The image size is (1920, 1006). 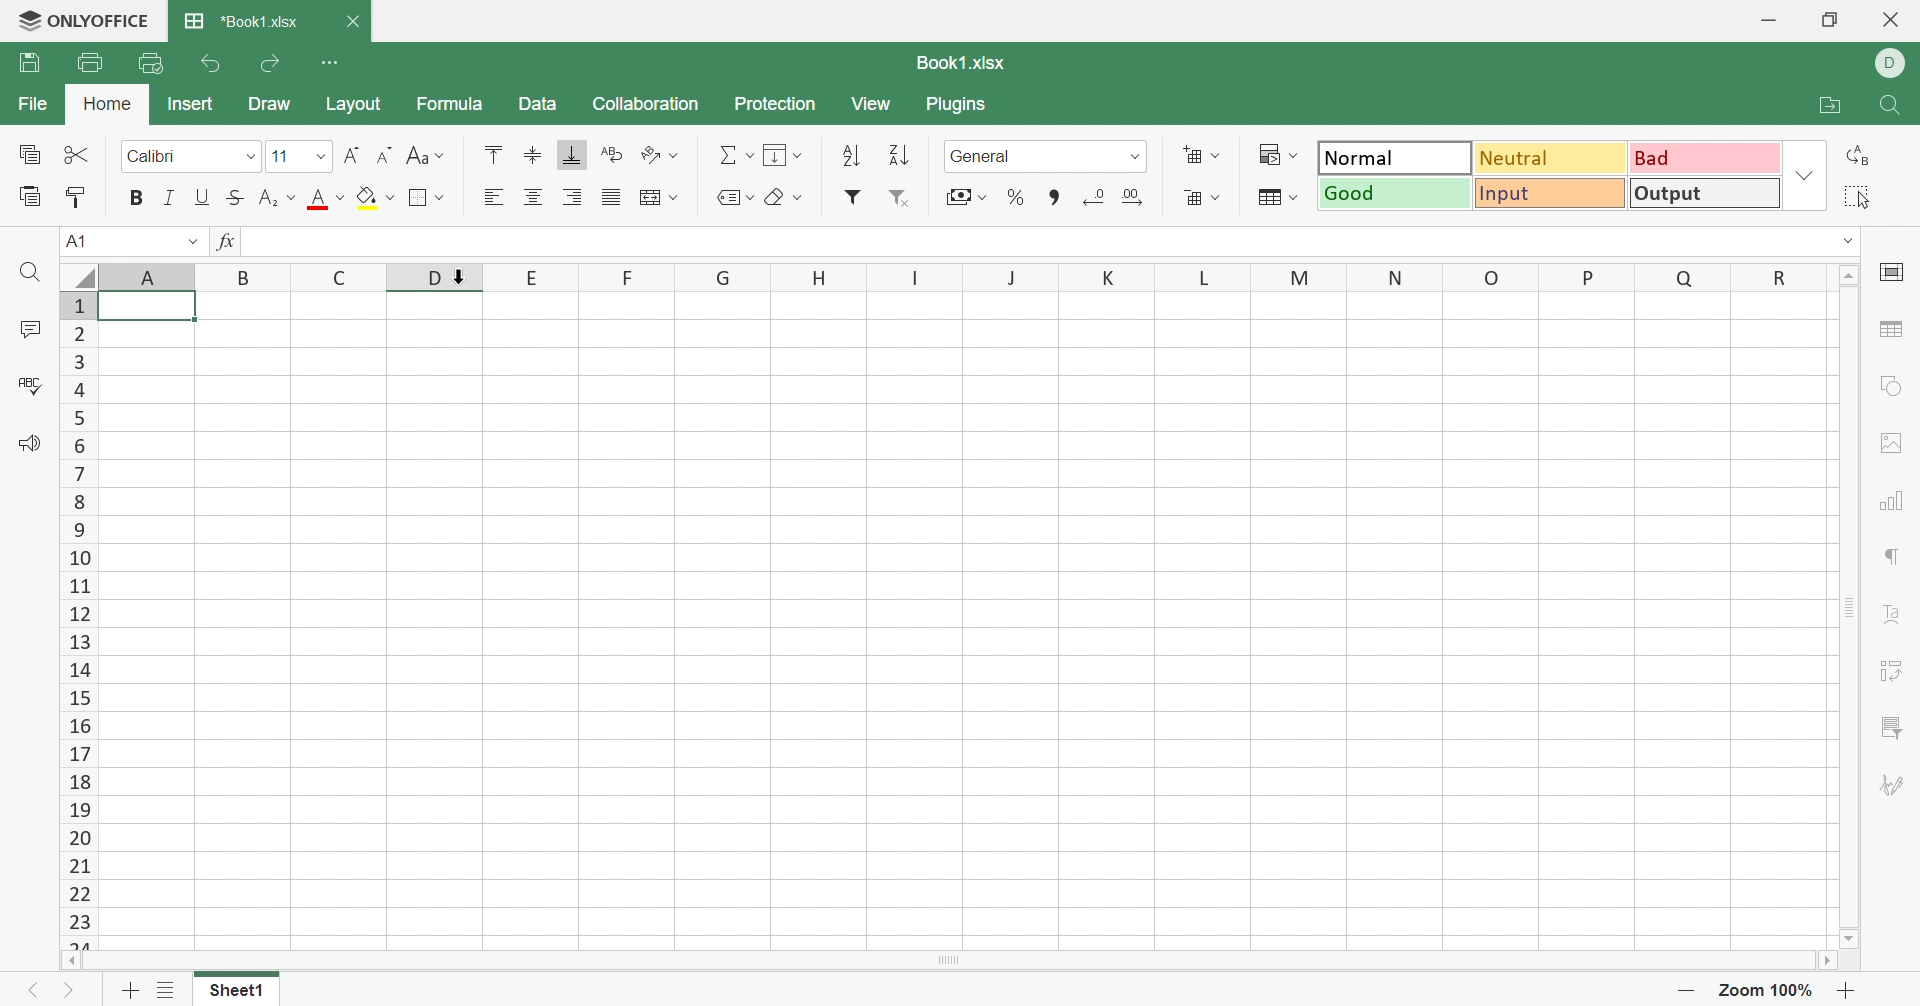 I want to click on Find, so click(x=1894, y=105).